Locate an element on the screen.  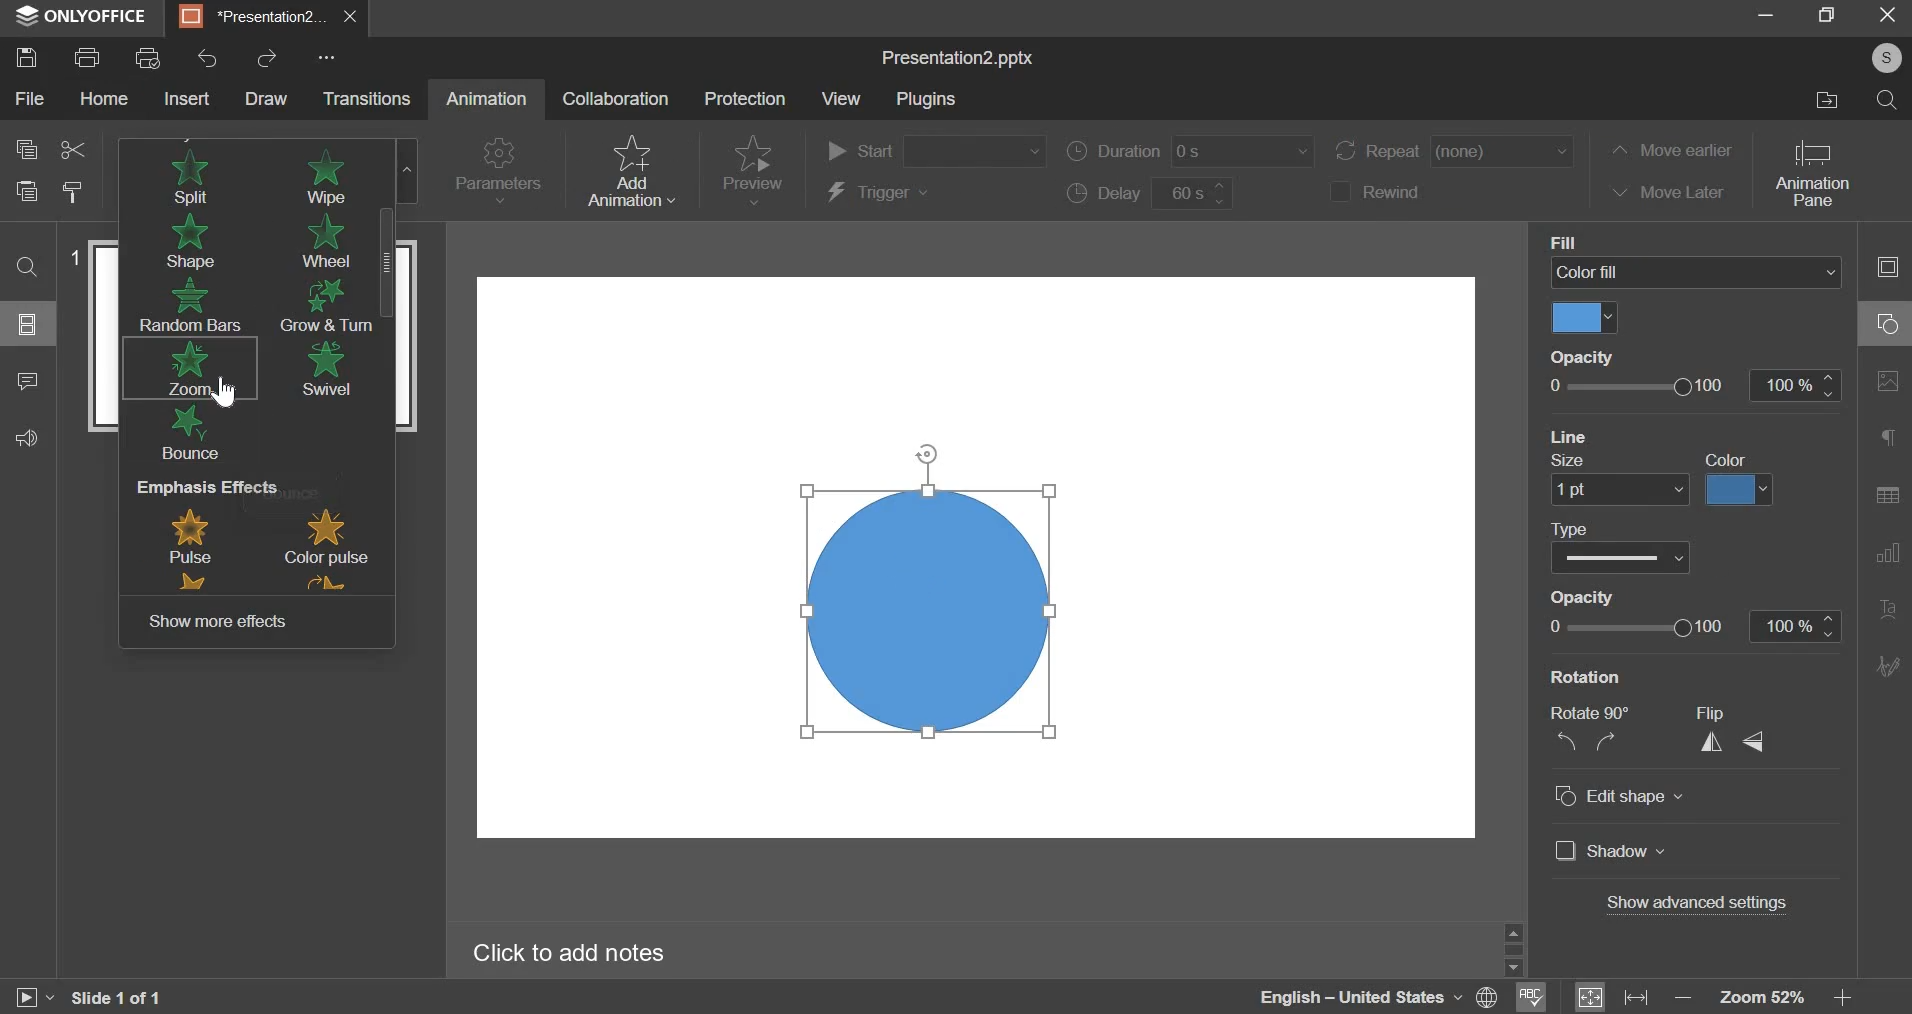
print is located at coordinates (89, 56).